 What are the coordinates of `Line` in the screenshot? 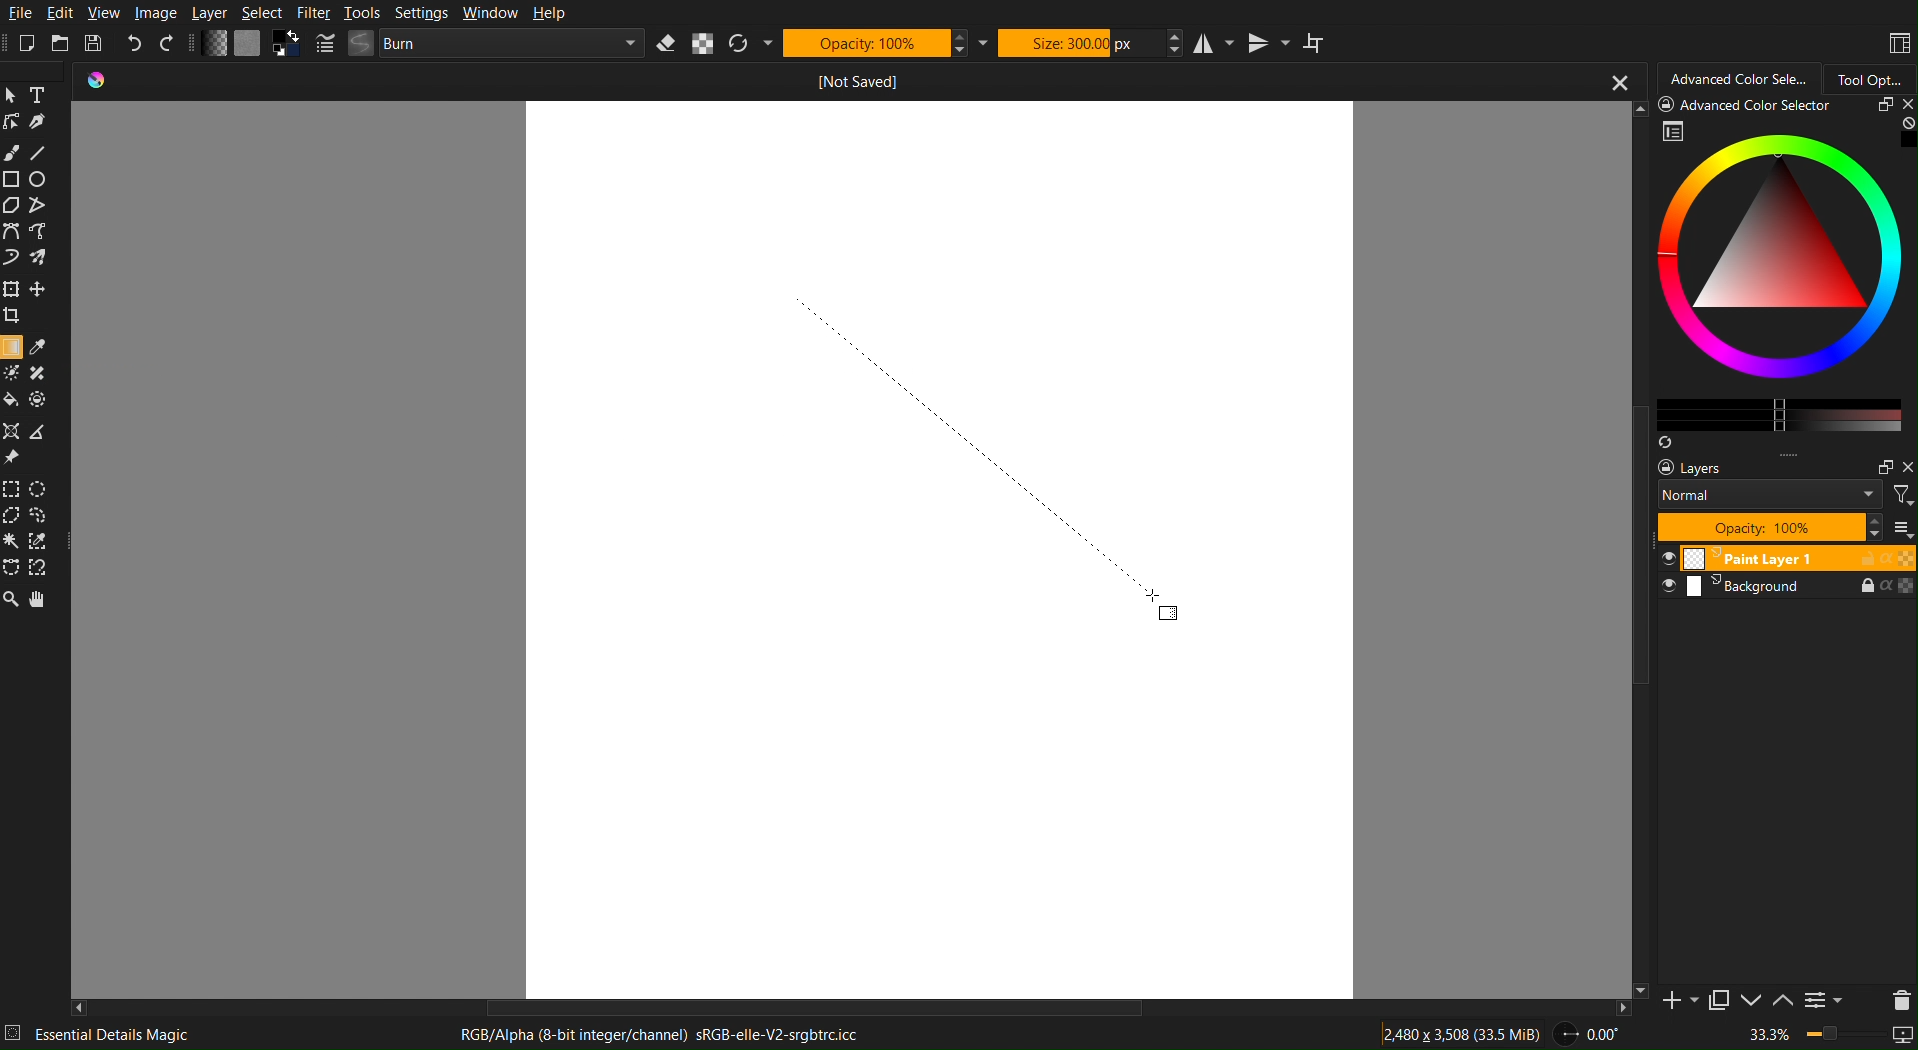 It's located at (39, 153).